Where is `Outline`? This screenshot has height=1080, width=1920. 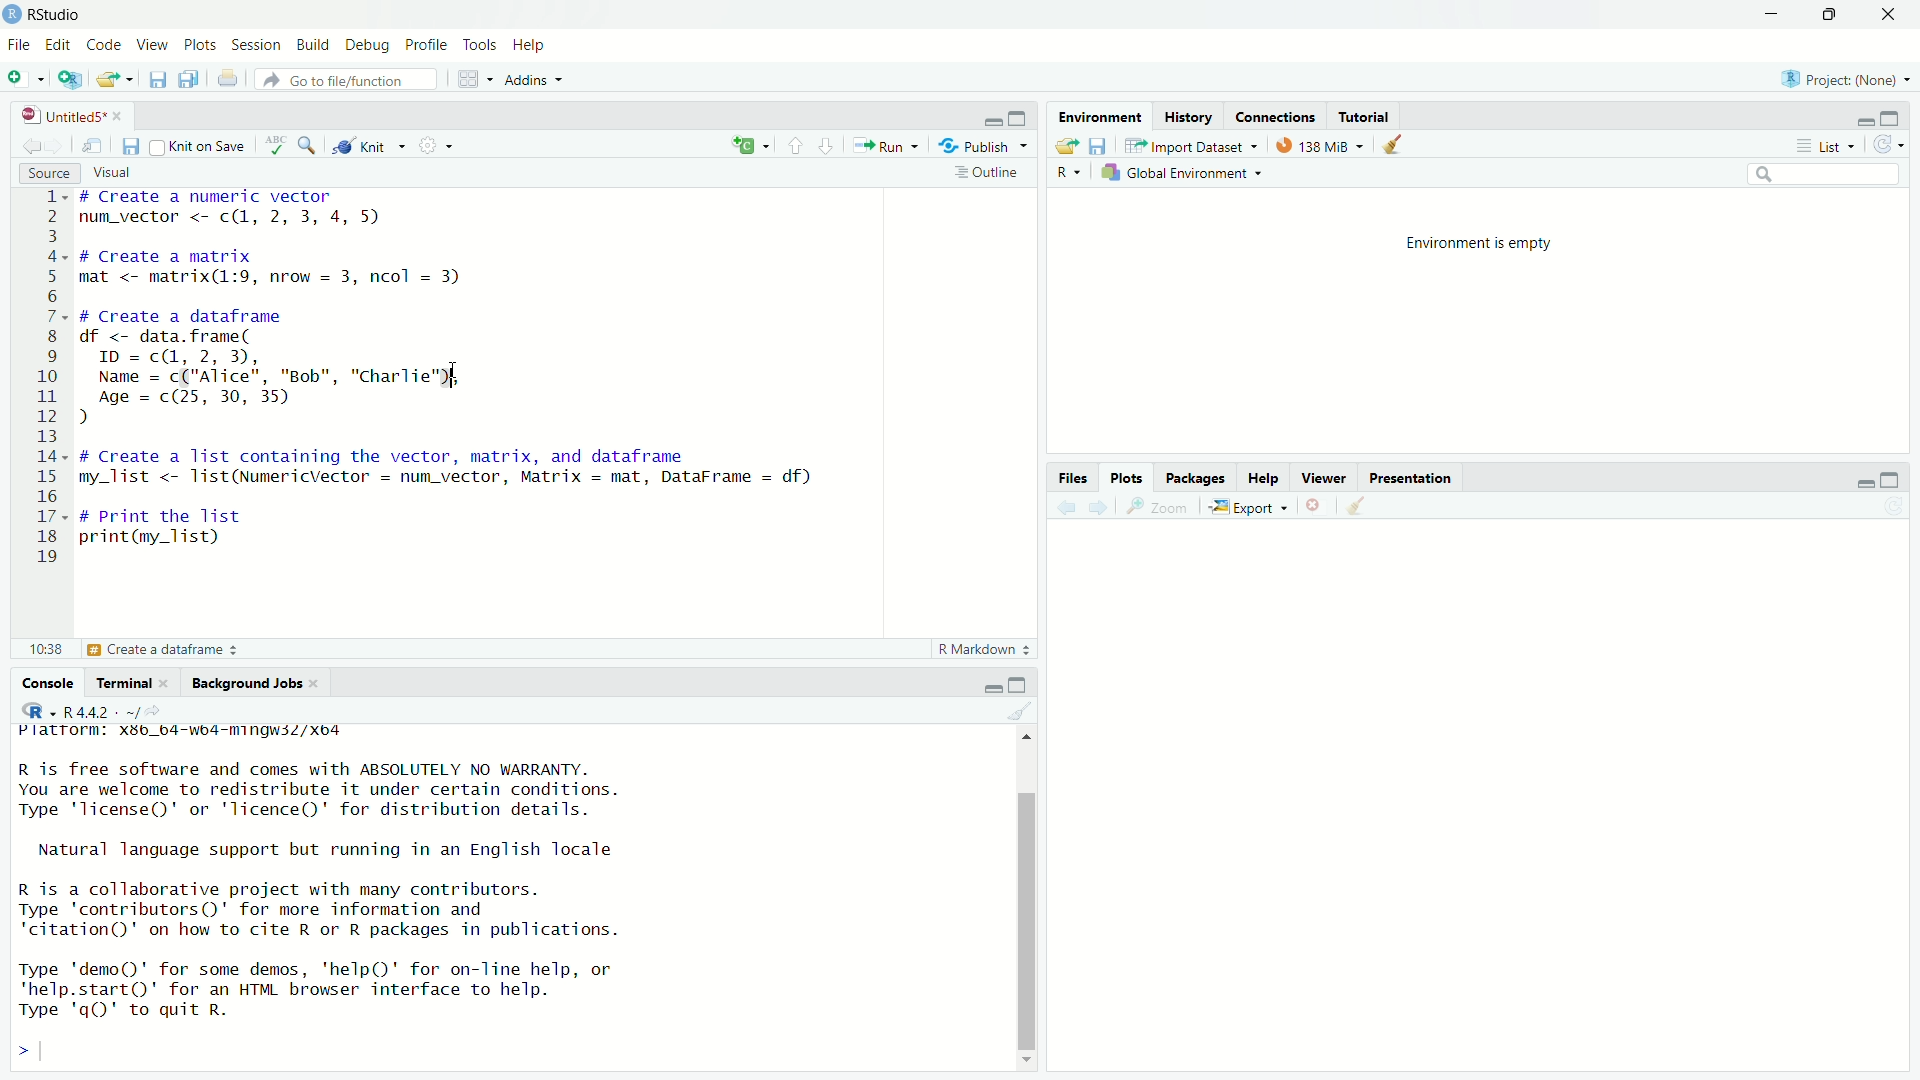 Outline is located at coordinates (988, 176).